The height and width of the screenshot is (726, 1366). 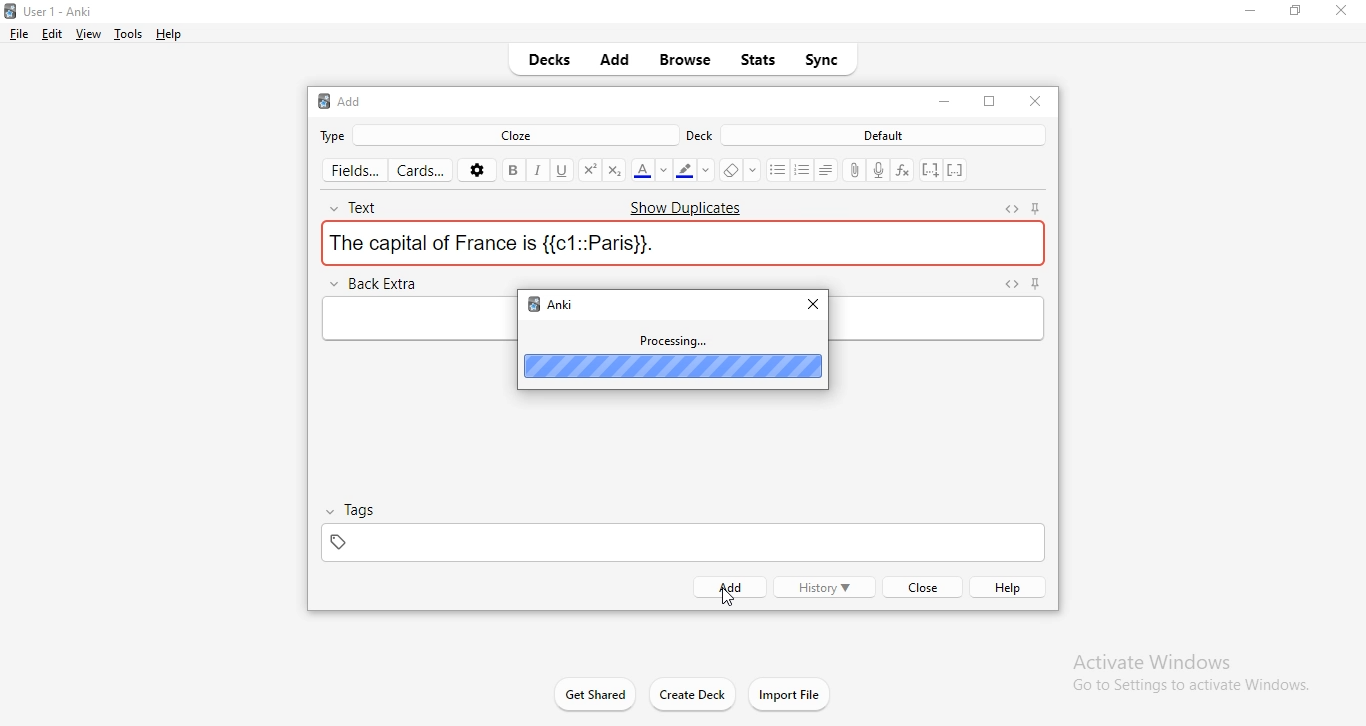 What do you see at coordinates (354, 167) in the screenshot?
I see `fields` at bounding box center [354, 167].